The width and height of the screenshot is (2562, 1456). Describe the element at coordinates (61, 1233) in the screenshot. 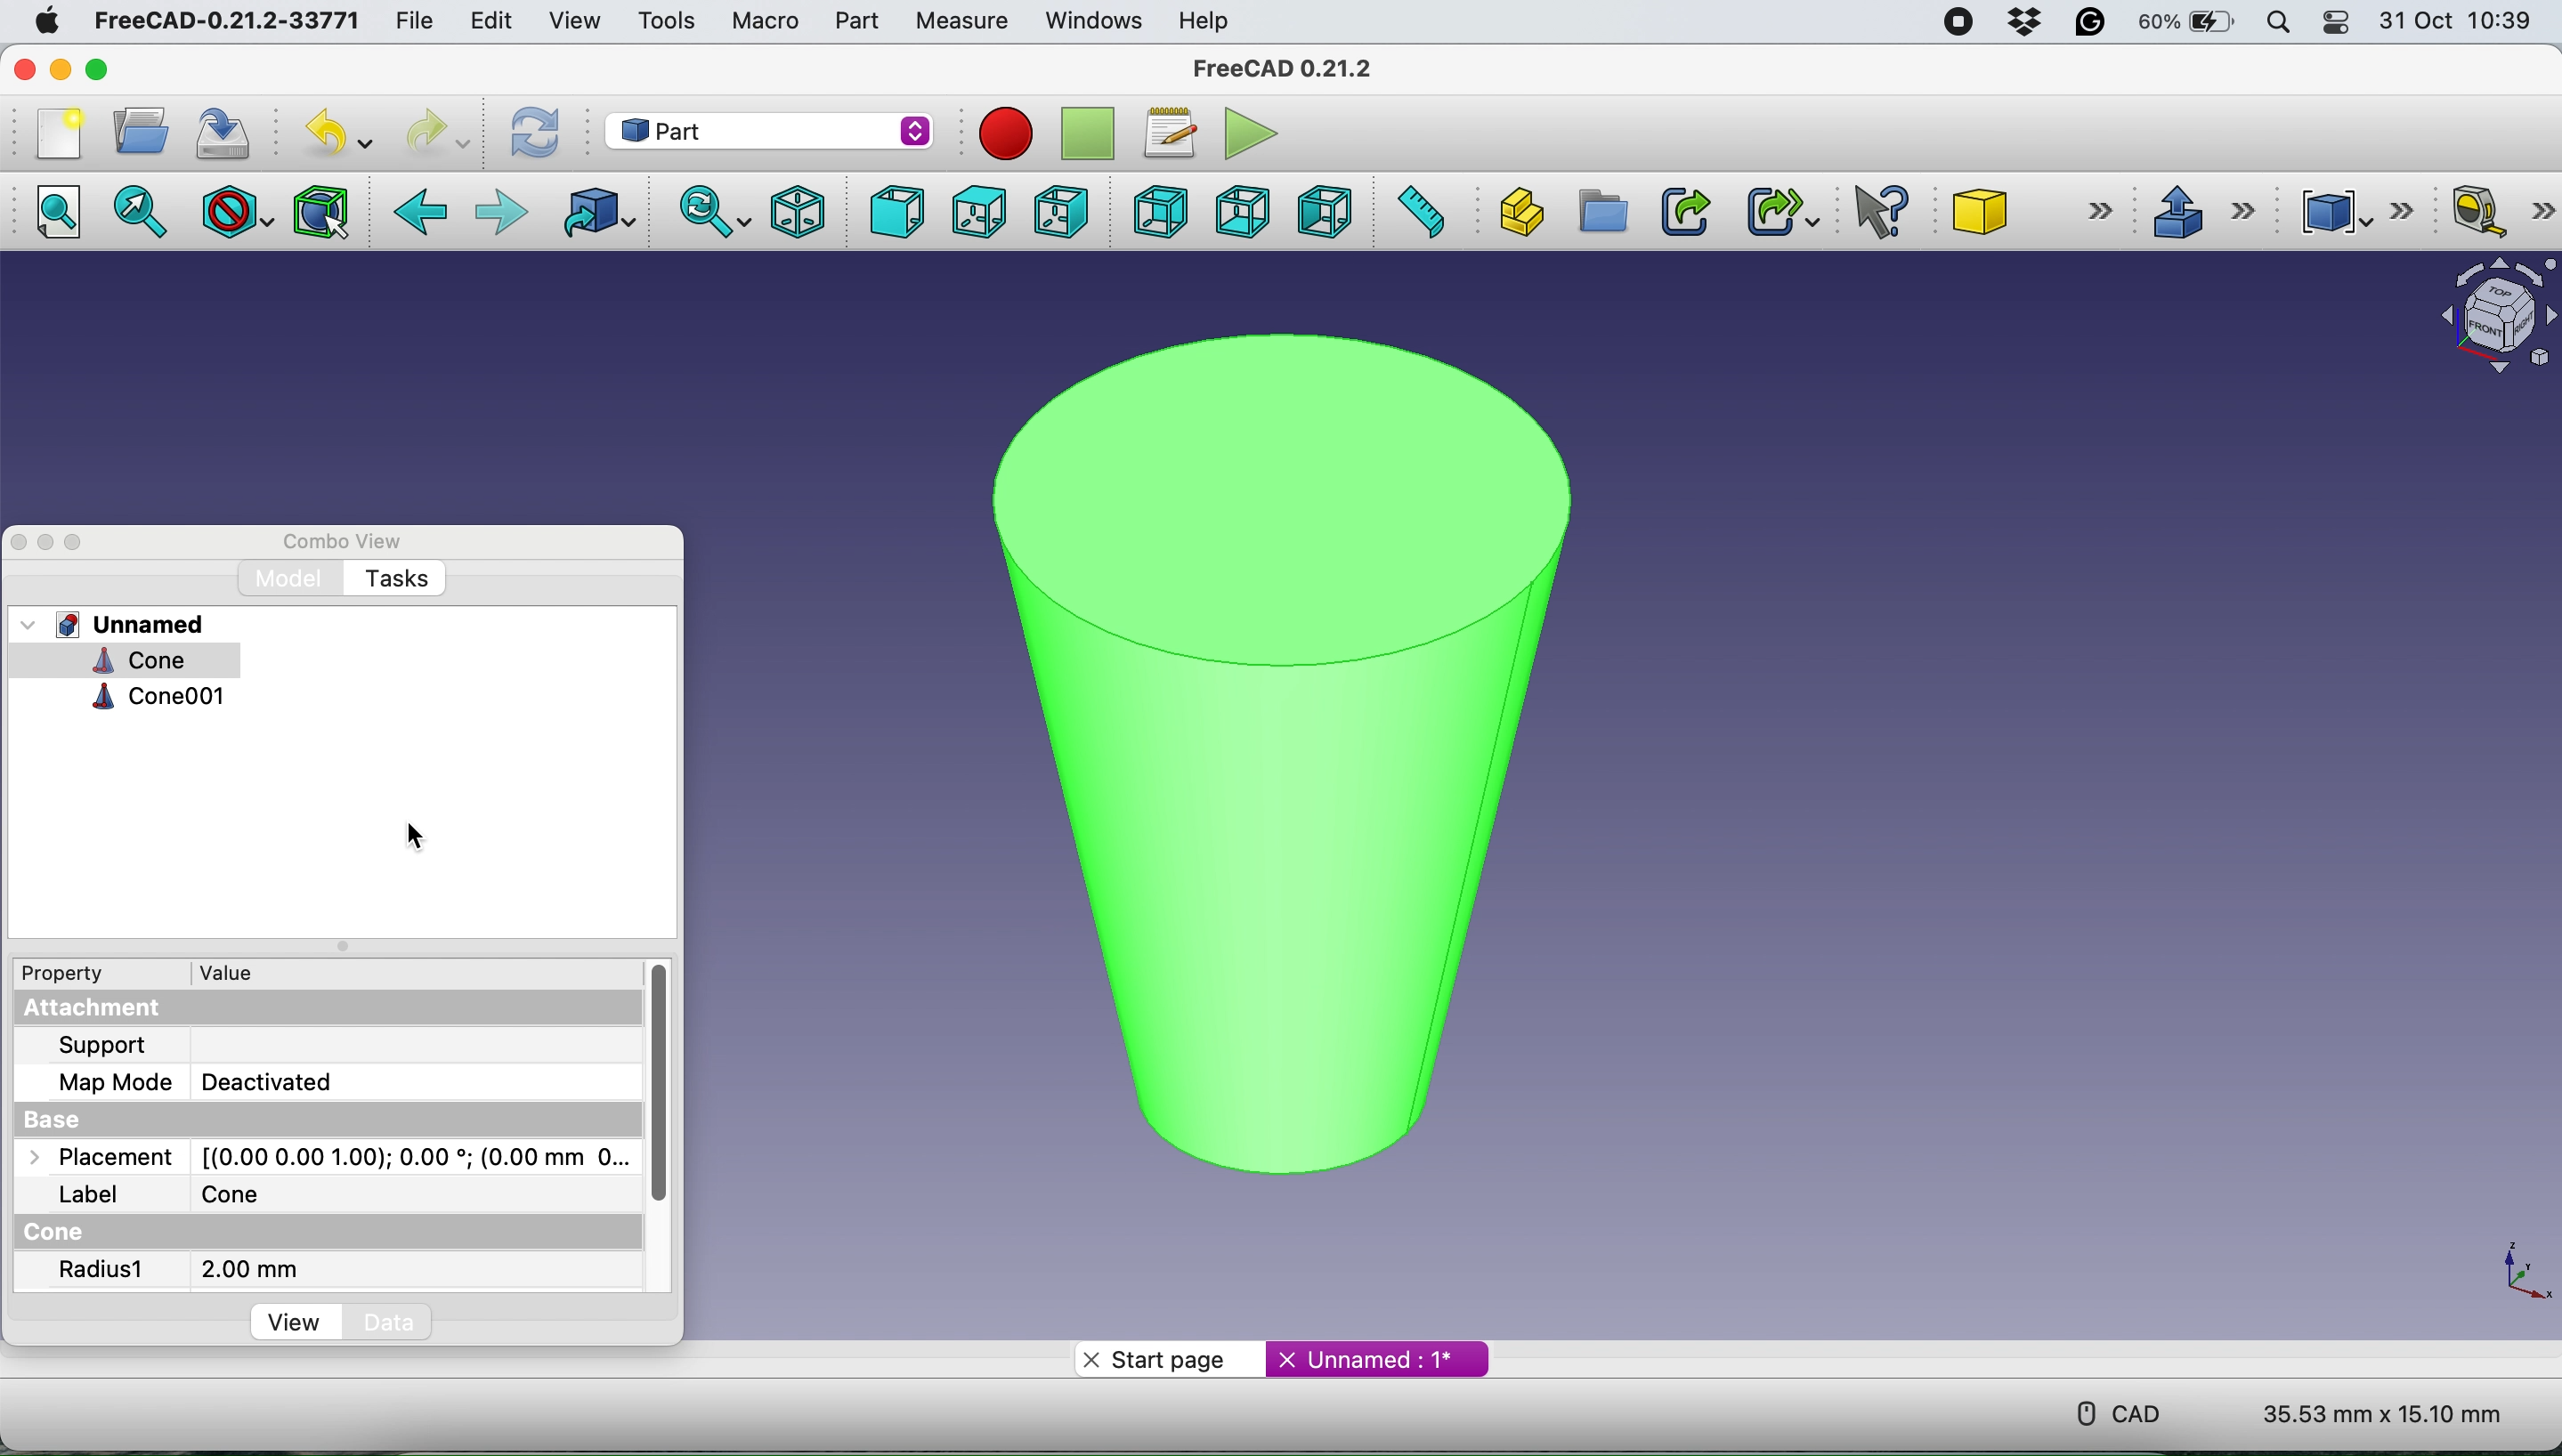

I see `cone` at that location.